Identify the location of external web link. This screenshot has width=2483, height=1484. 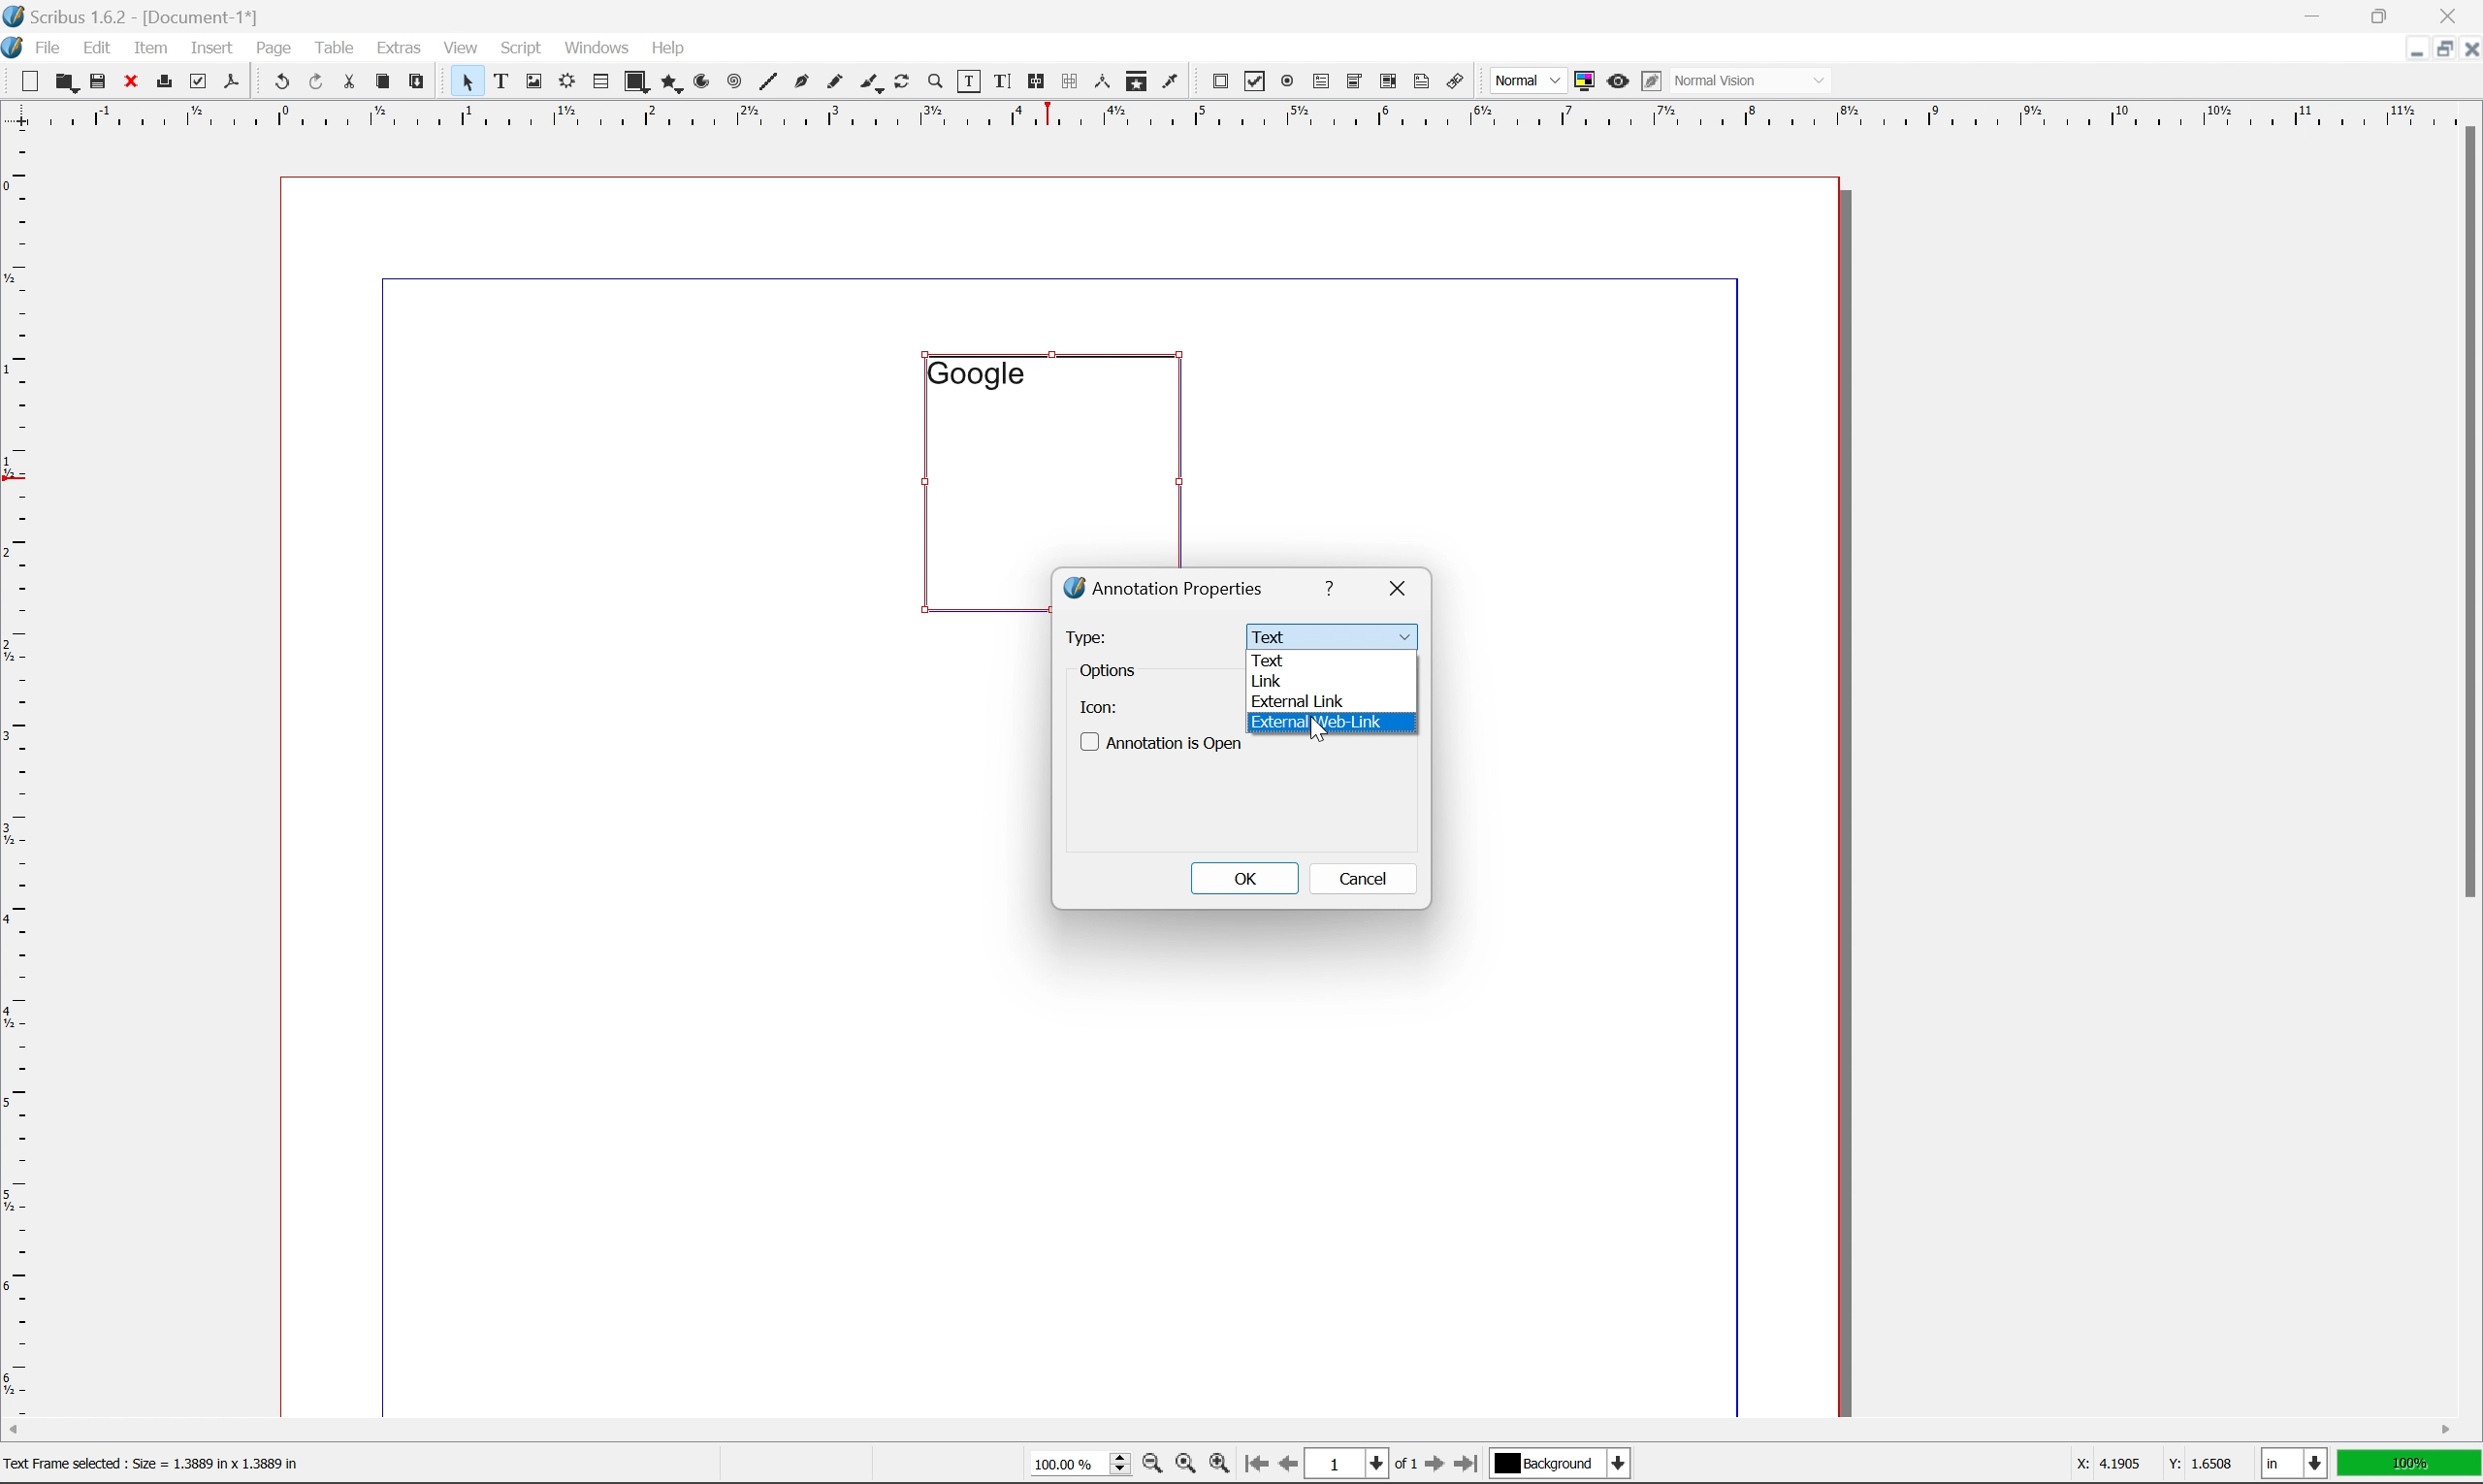
(1321, 725).